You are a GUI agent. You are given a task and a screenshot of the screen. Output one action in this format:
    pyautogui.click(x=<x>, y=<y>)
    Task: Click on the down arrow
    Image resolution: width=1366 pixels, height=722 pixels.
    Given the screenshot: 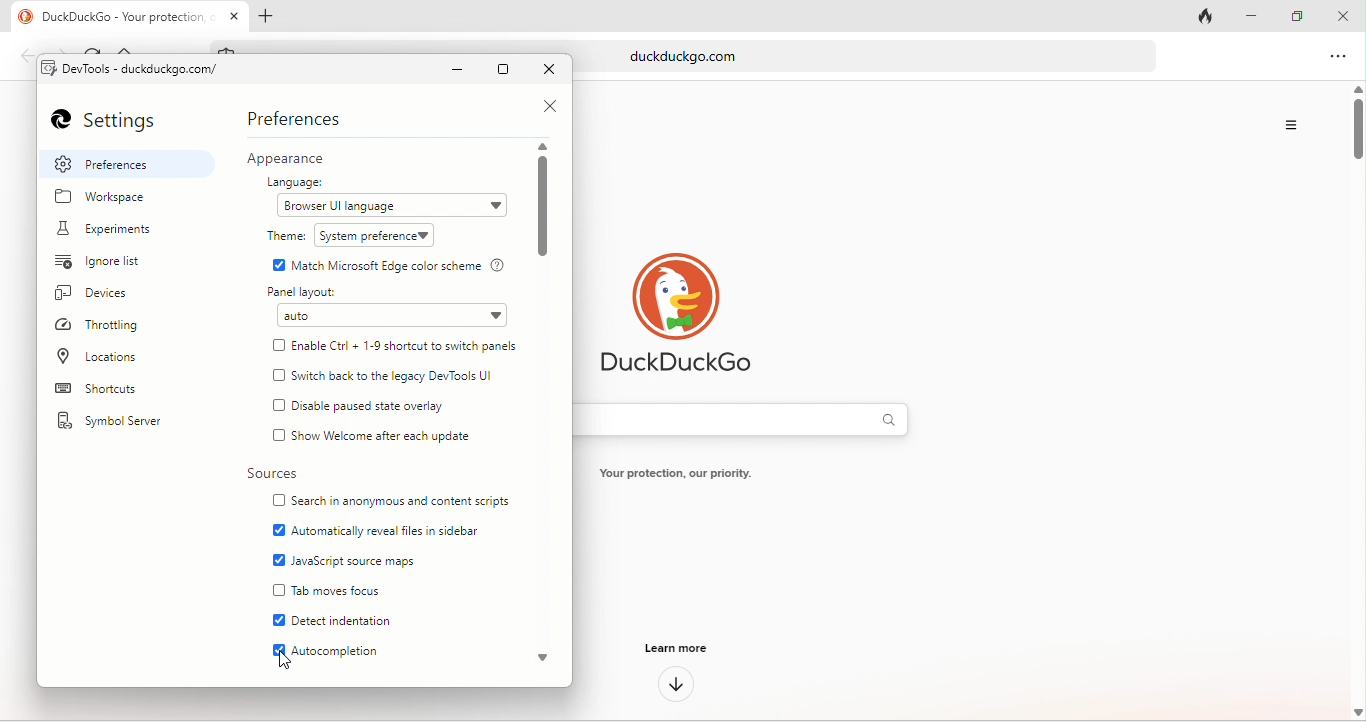 What is the action you would take?
    pyautogui.click(x=677, y=685)
    